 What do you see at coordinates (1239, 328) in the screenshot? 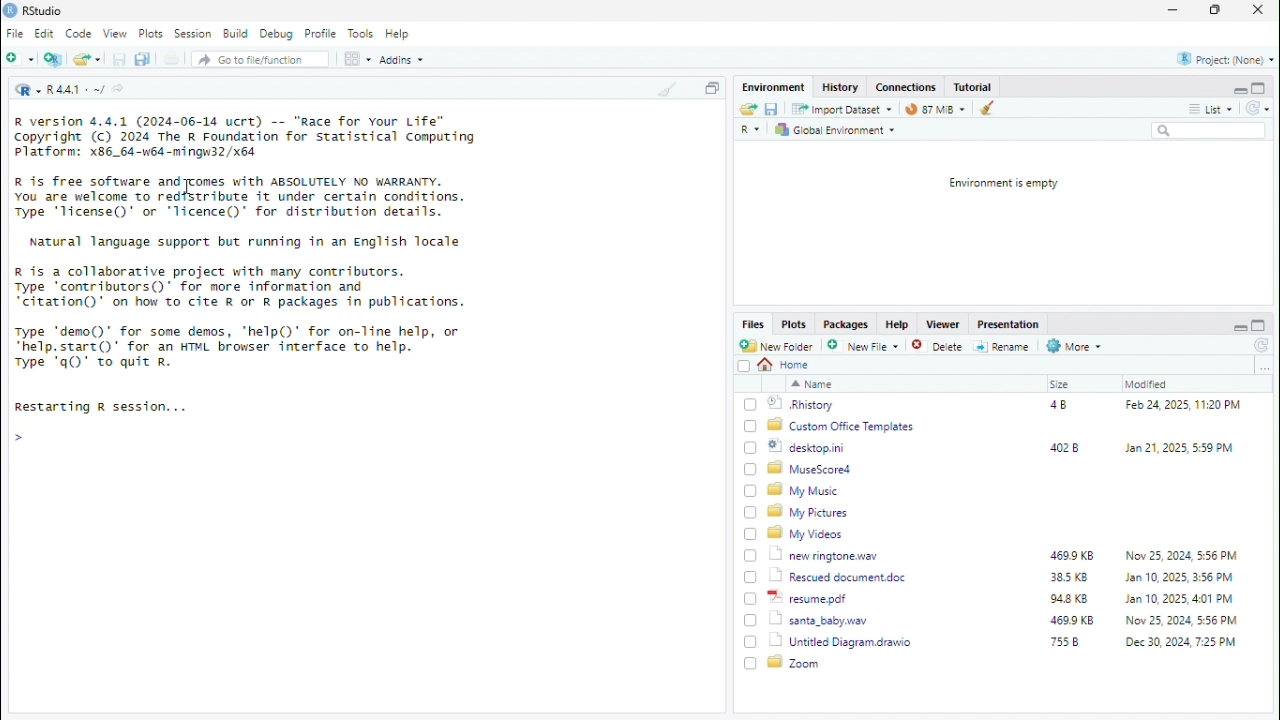
I see `minimise` at bounding box center [1239, 328].